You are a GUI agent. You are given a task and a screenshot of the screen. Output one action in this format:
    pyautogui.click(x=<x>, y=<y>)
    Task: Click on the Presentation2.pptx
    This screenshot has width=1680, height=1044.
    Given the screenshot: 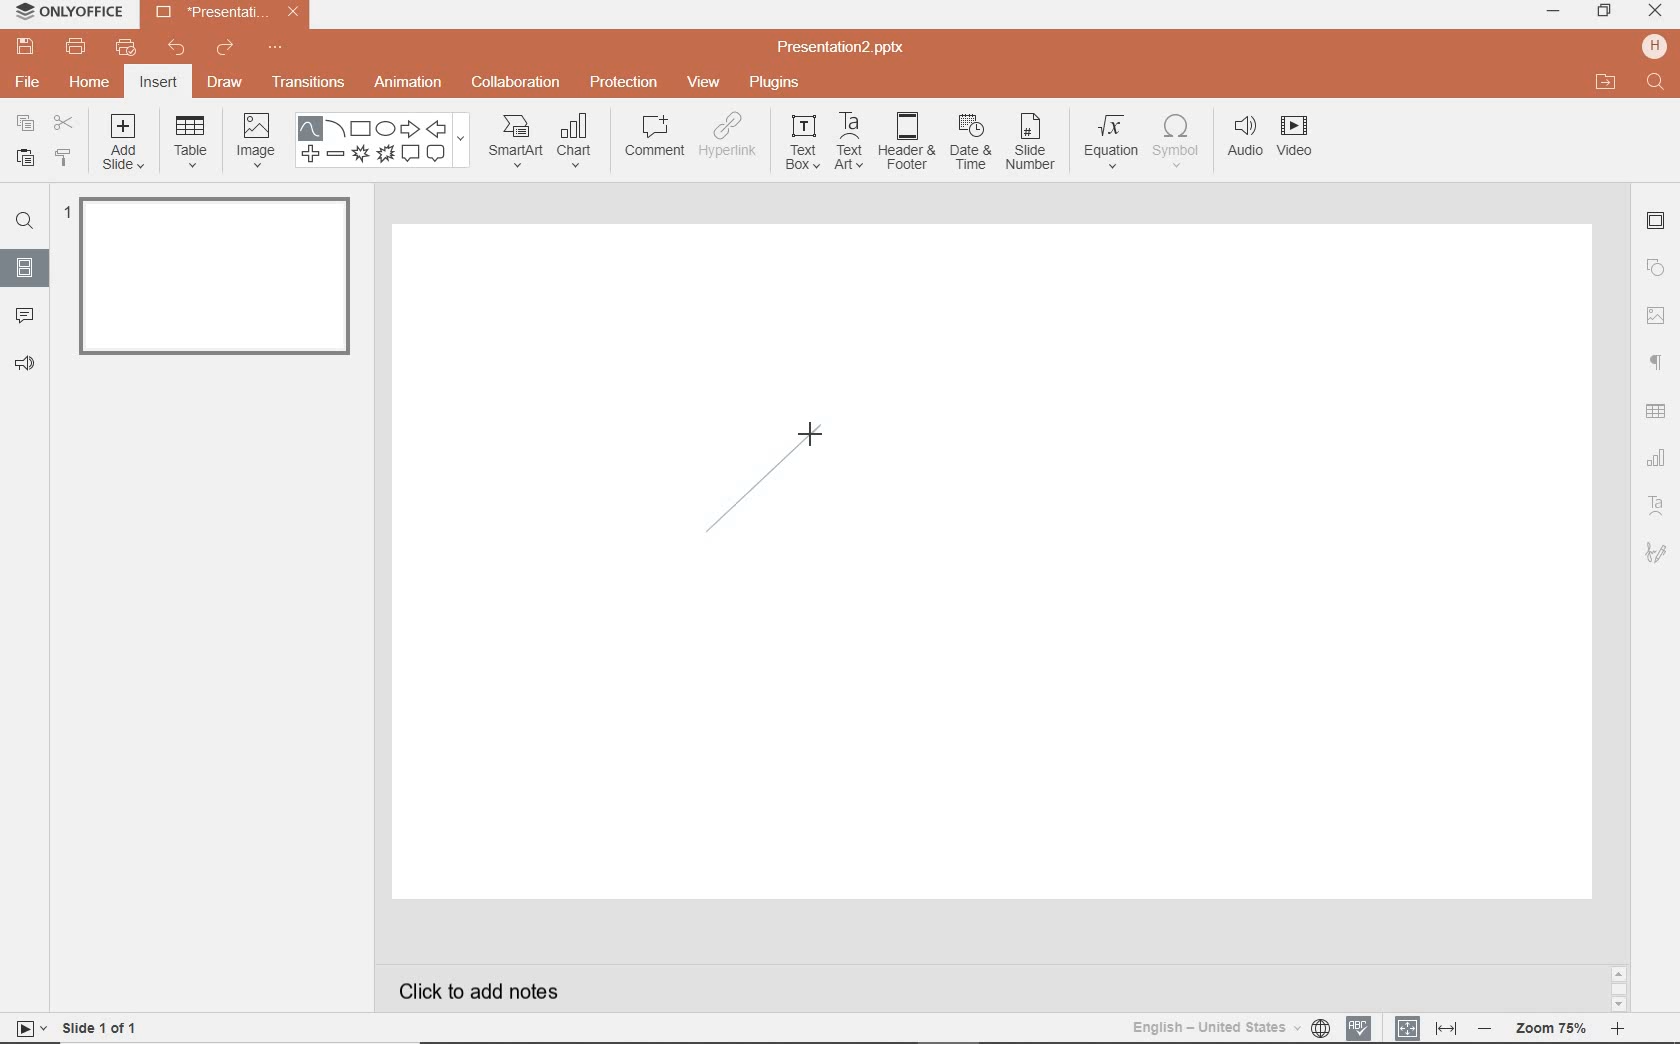 What is the action you would take?
    pyautogui.click(x=843, y=50)
    